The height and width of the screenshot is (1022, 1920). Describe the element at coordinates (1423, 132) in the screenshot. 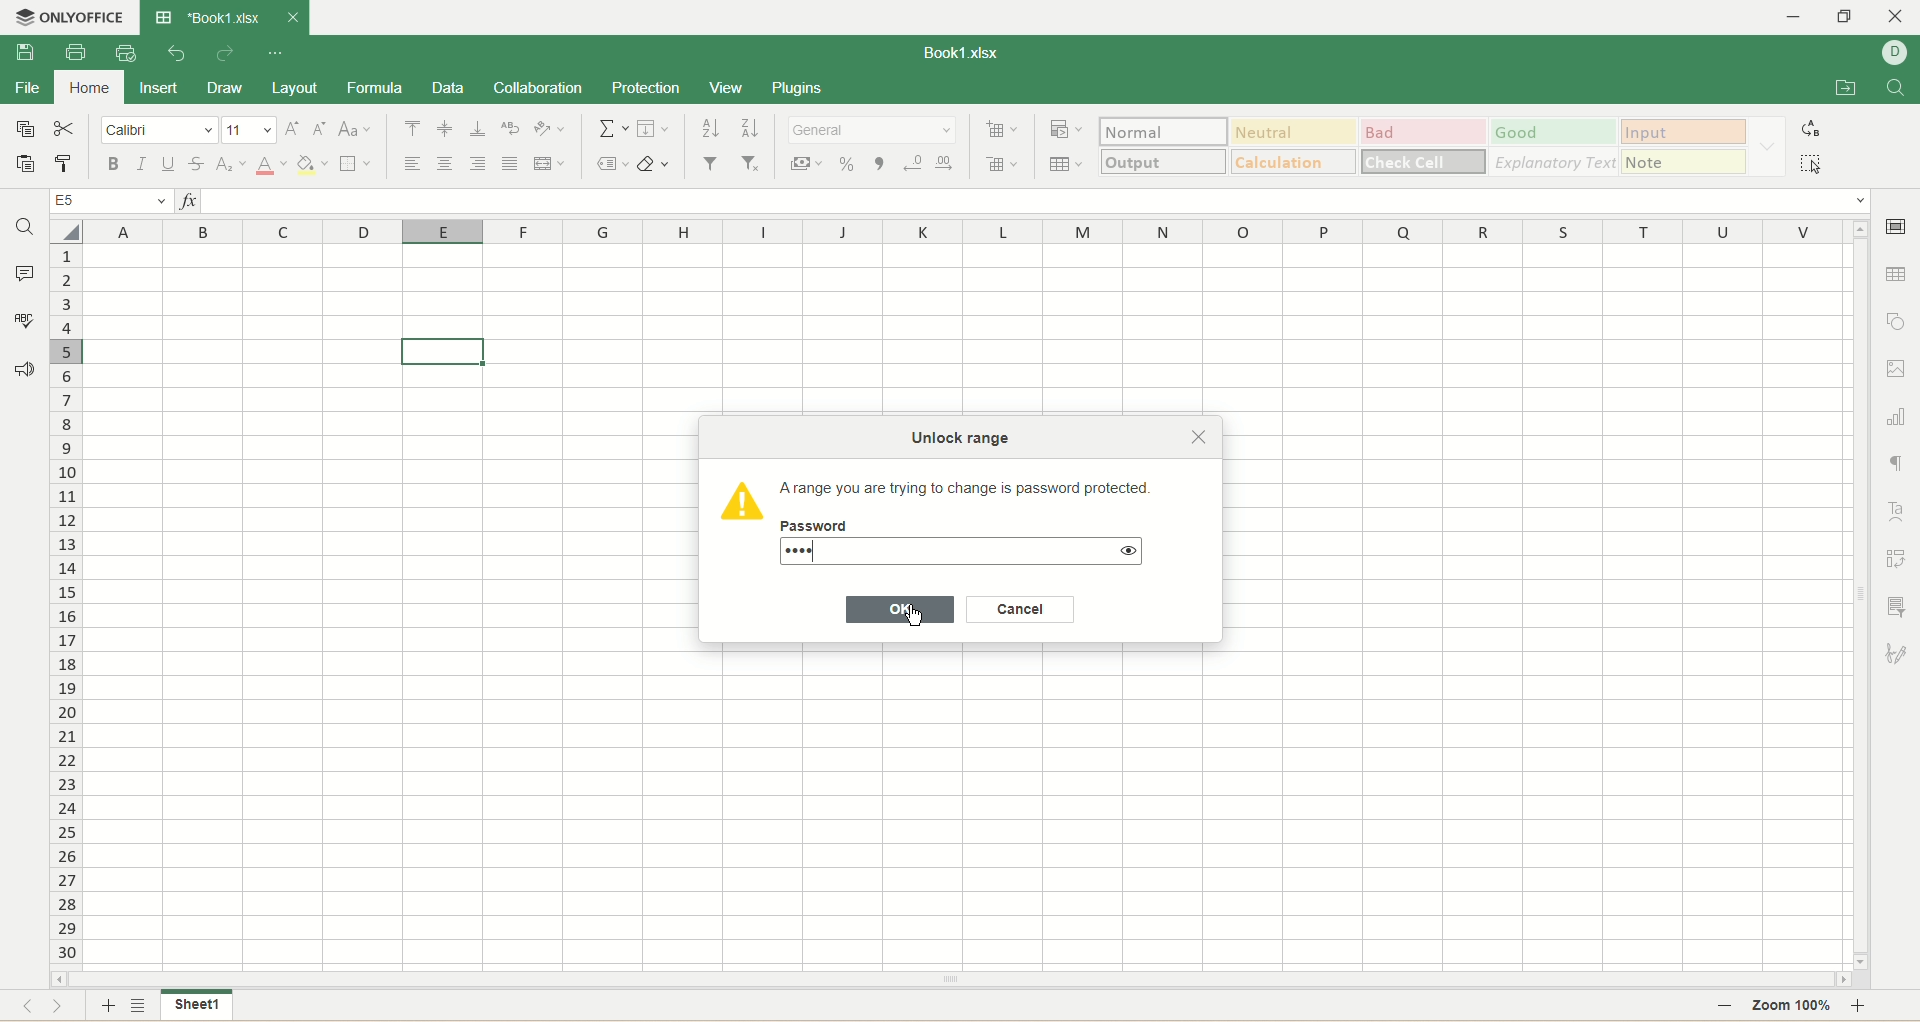

I see `bad` at that location.